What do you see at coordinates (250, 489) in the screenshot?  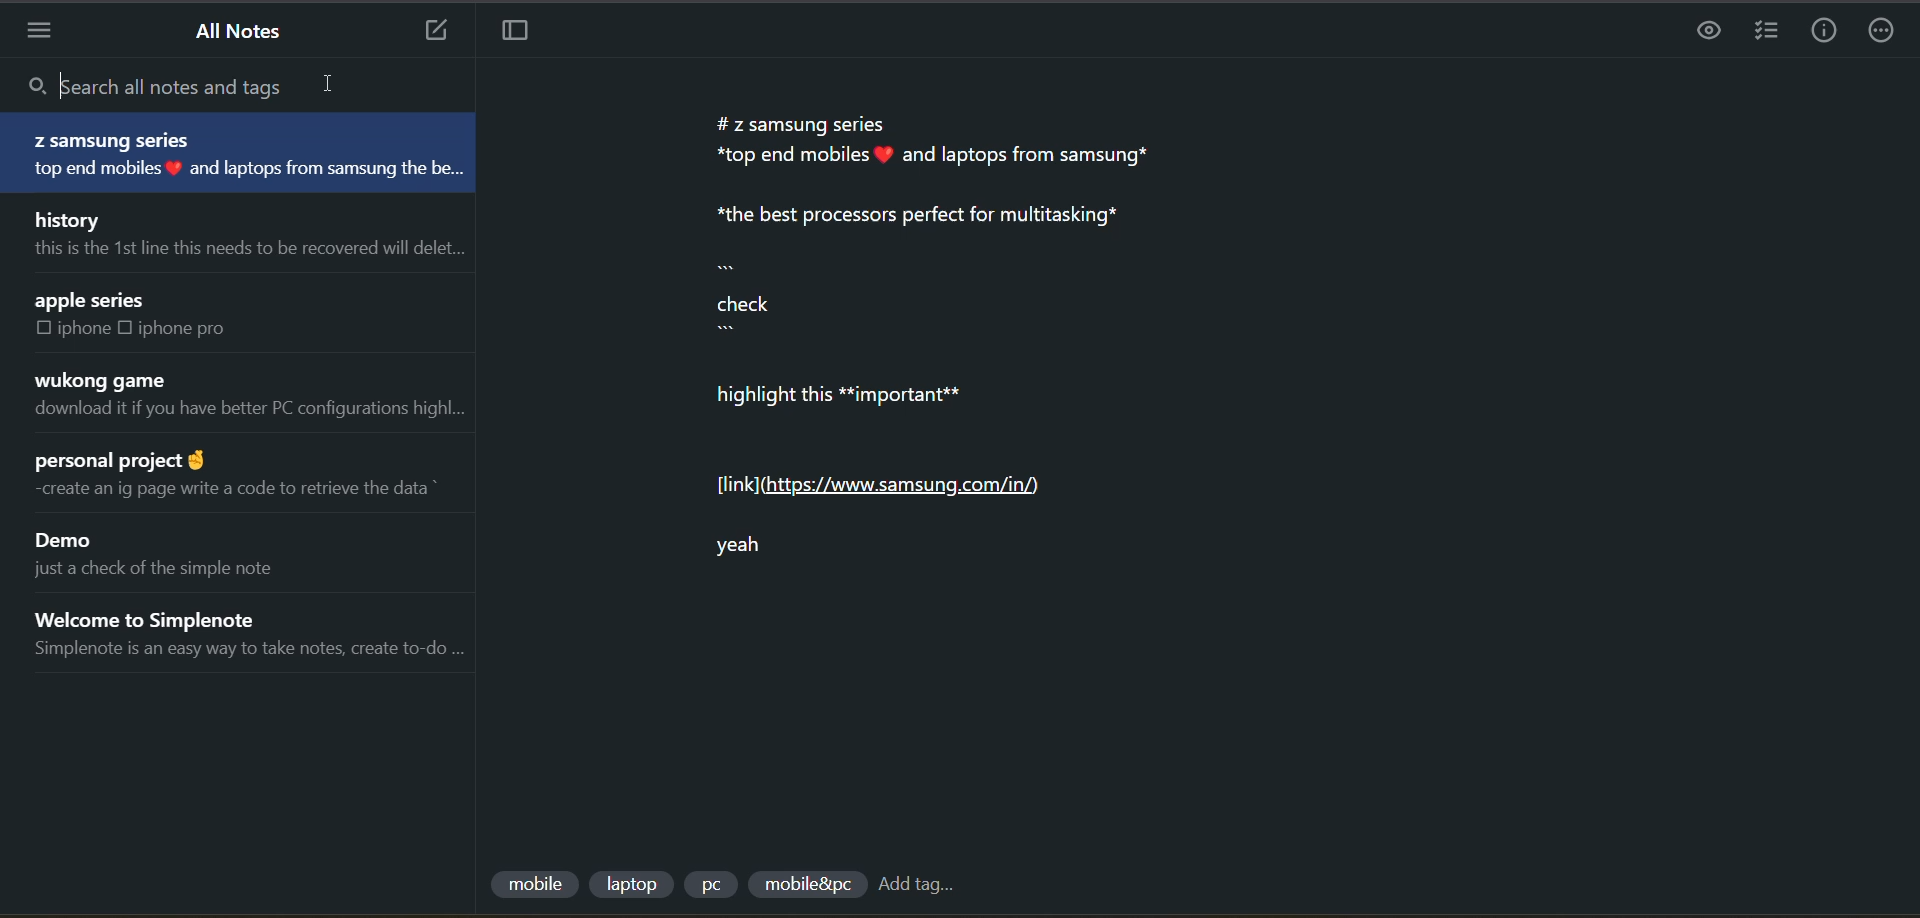 I see `-create an ig page write a code to retrieve the data *` at bounding box center [250, 489].